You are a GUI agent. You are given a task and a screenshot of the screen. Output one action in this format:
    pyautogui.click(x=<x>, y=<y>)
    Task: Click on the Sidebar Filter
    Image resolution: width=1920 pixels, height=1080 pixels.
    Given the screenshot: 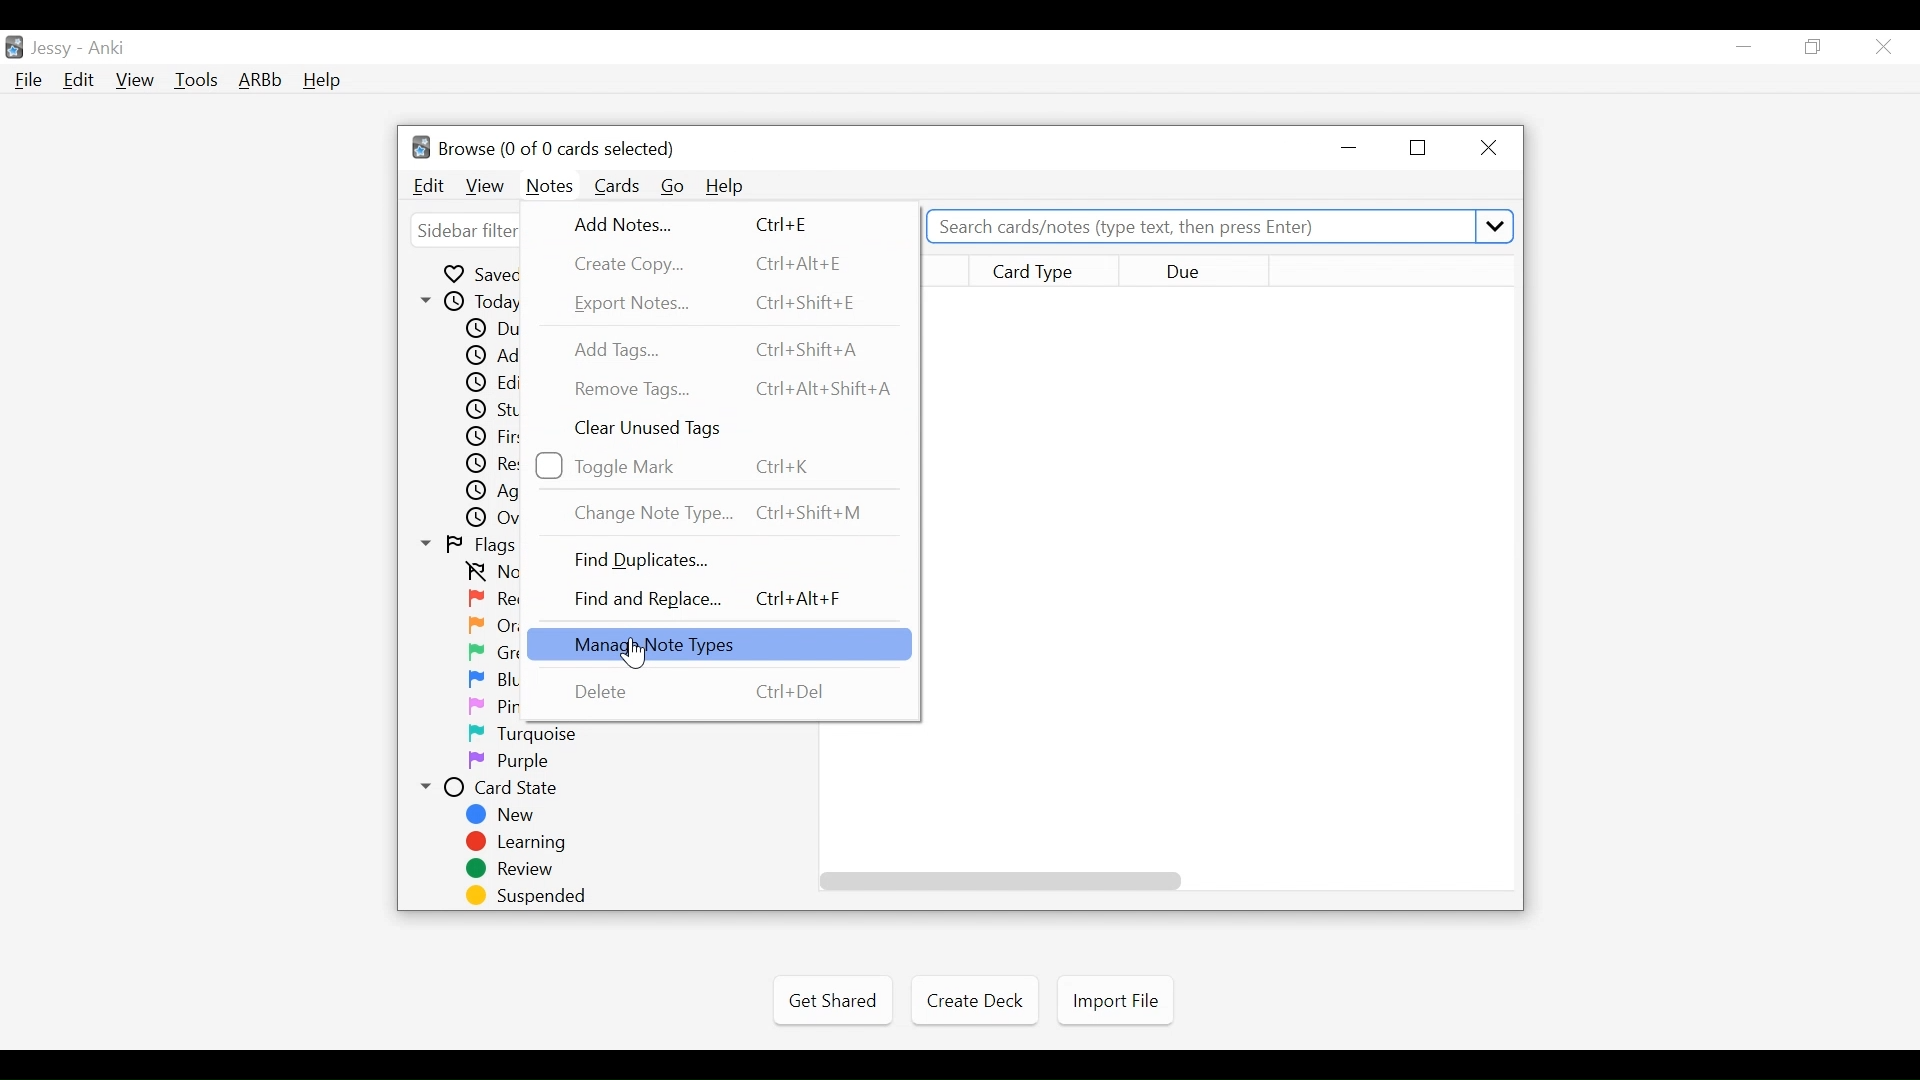 What is the action you would take?
    pyautogui.click(x=463, y=232)
    